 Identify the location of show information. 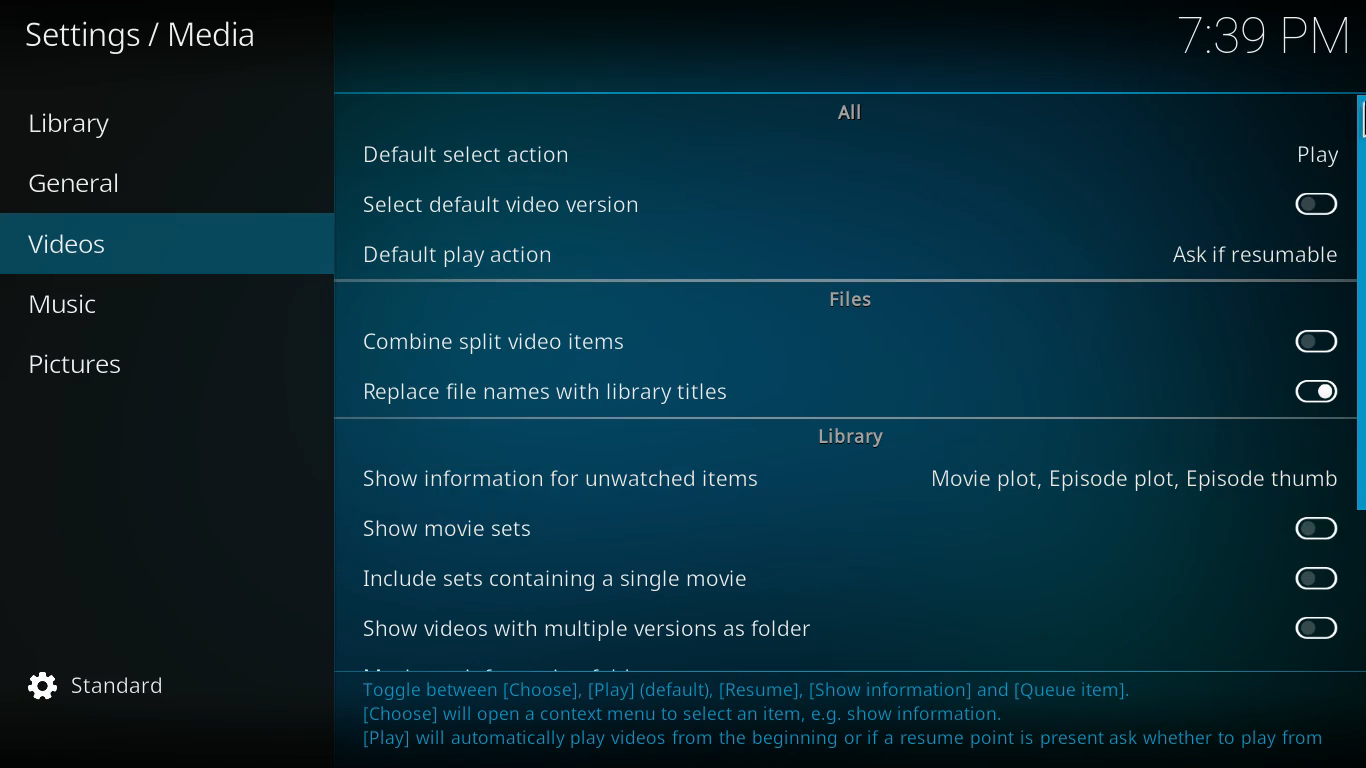
(568, 479).